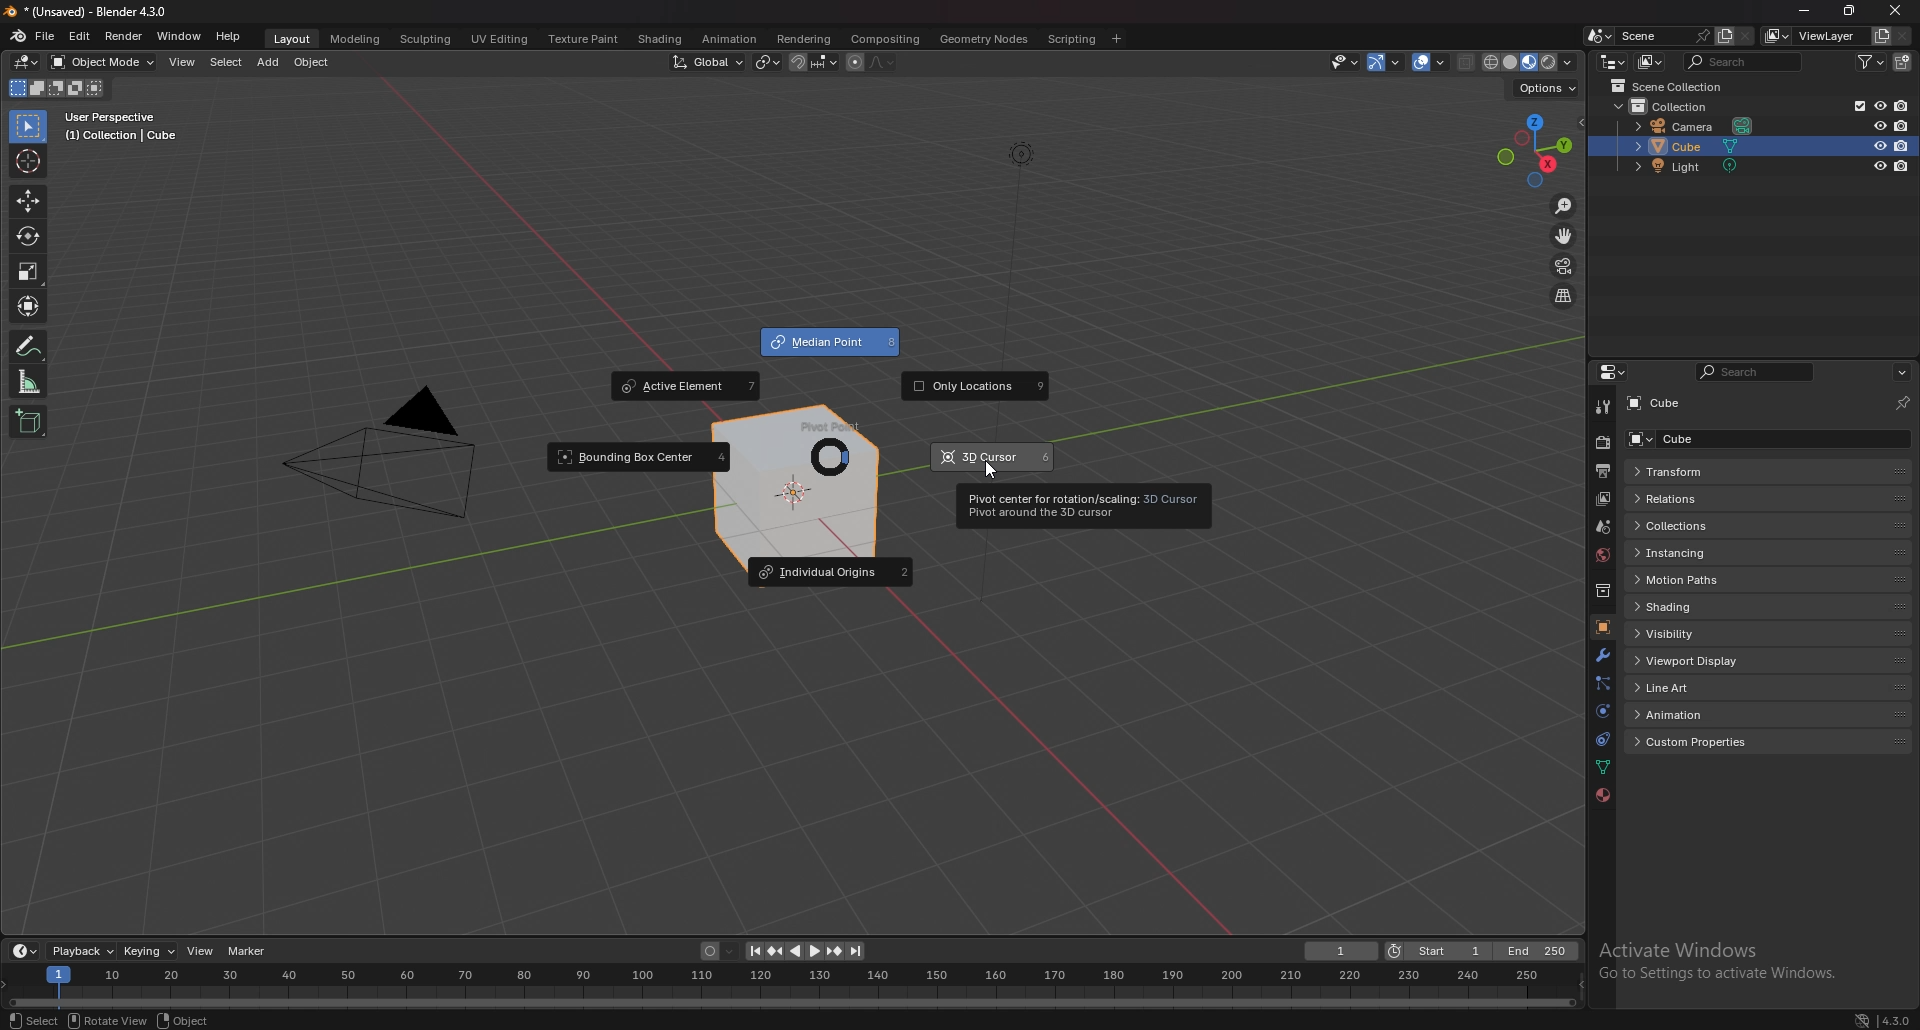  What do you see at coordinates (1602, 471) in the screenshot?
I see `output` at bounding box center [1602, 471].